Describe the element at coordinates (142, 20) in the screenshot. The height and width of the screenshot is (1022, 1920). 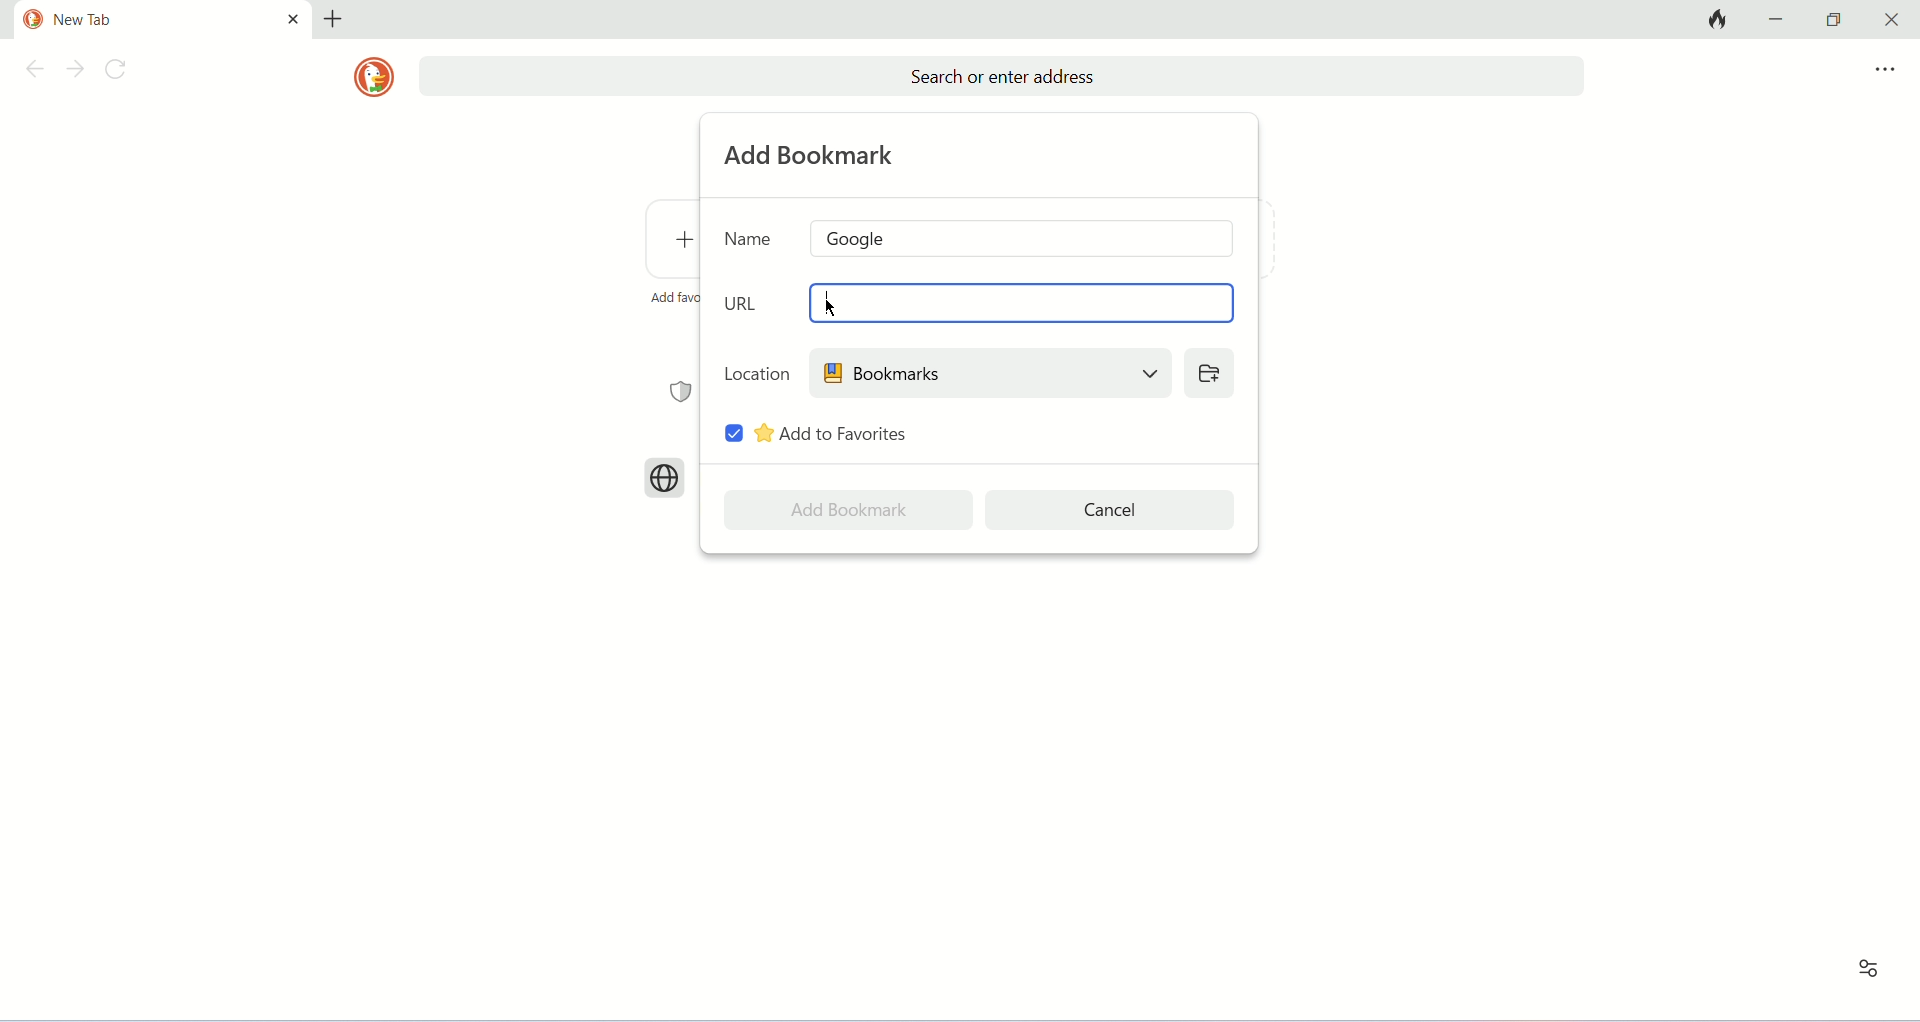
I see `current tab` at that location.